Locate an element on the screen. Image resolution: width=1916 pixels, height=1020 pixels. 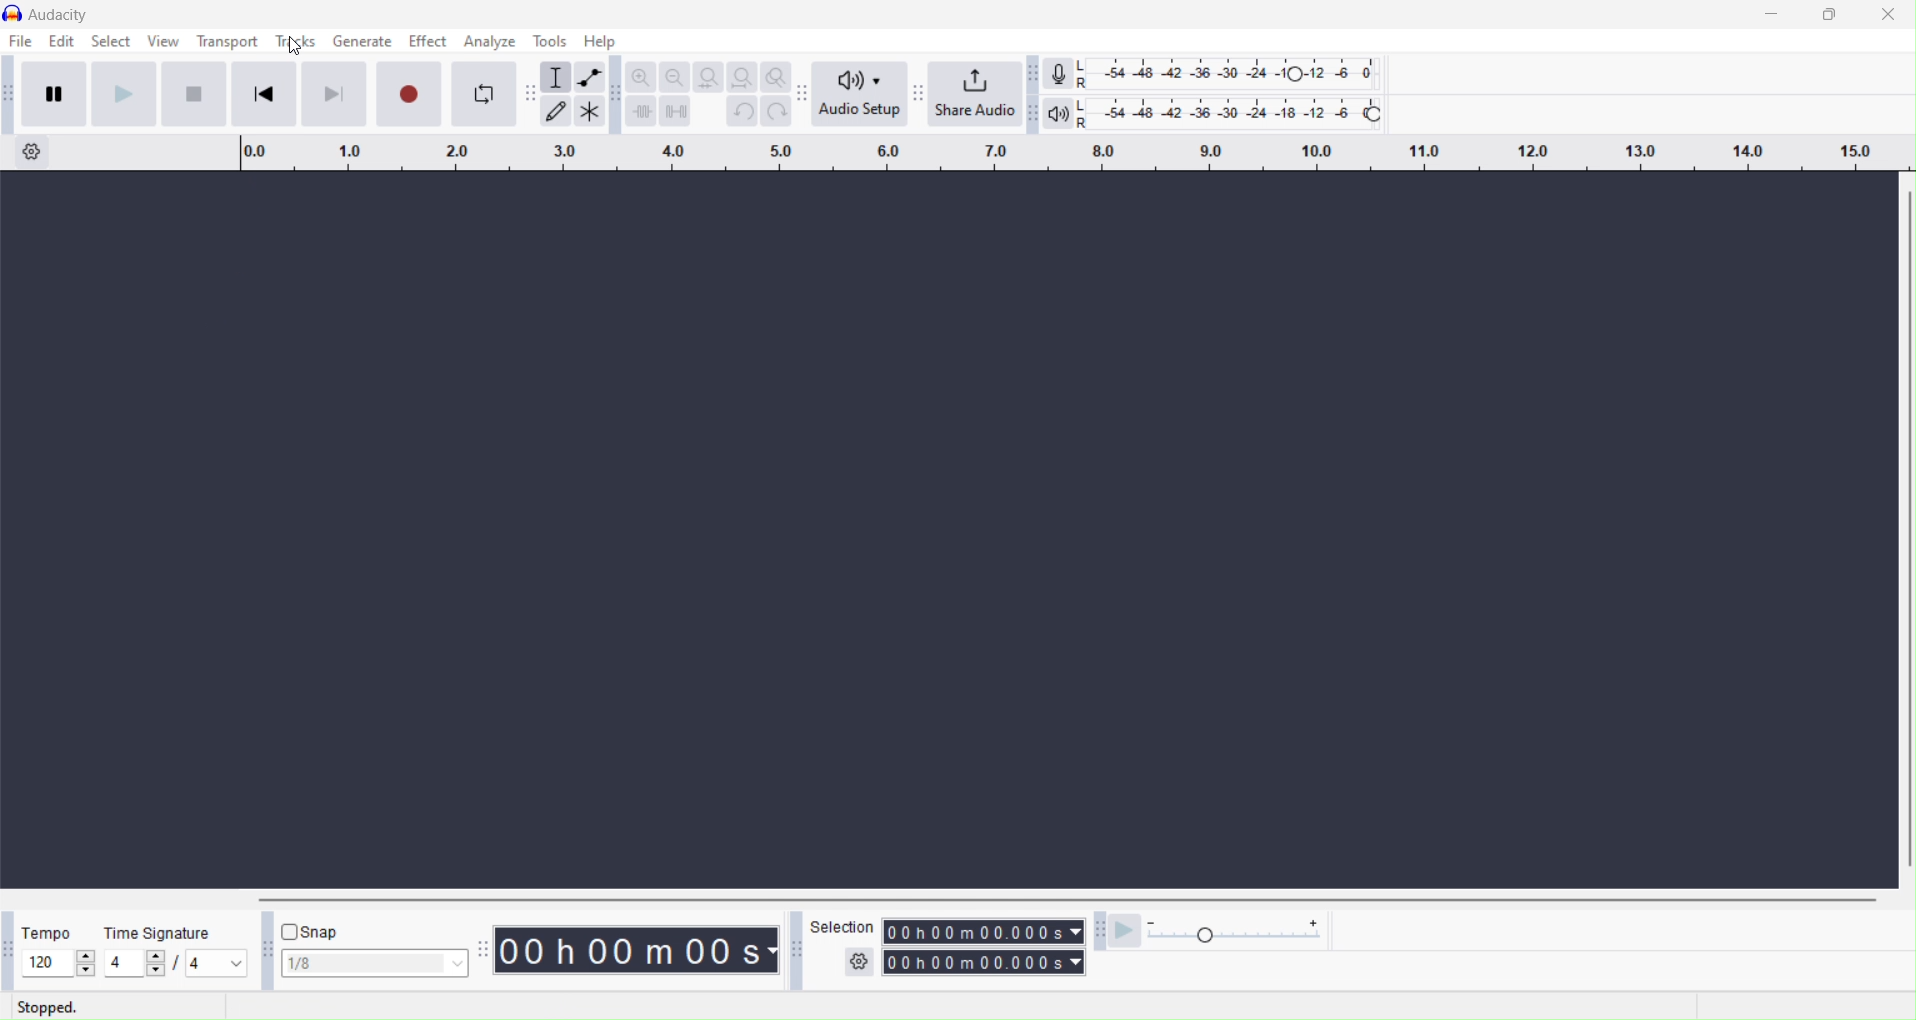
Silence audio selection is located at coordinates (677, 110).